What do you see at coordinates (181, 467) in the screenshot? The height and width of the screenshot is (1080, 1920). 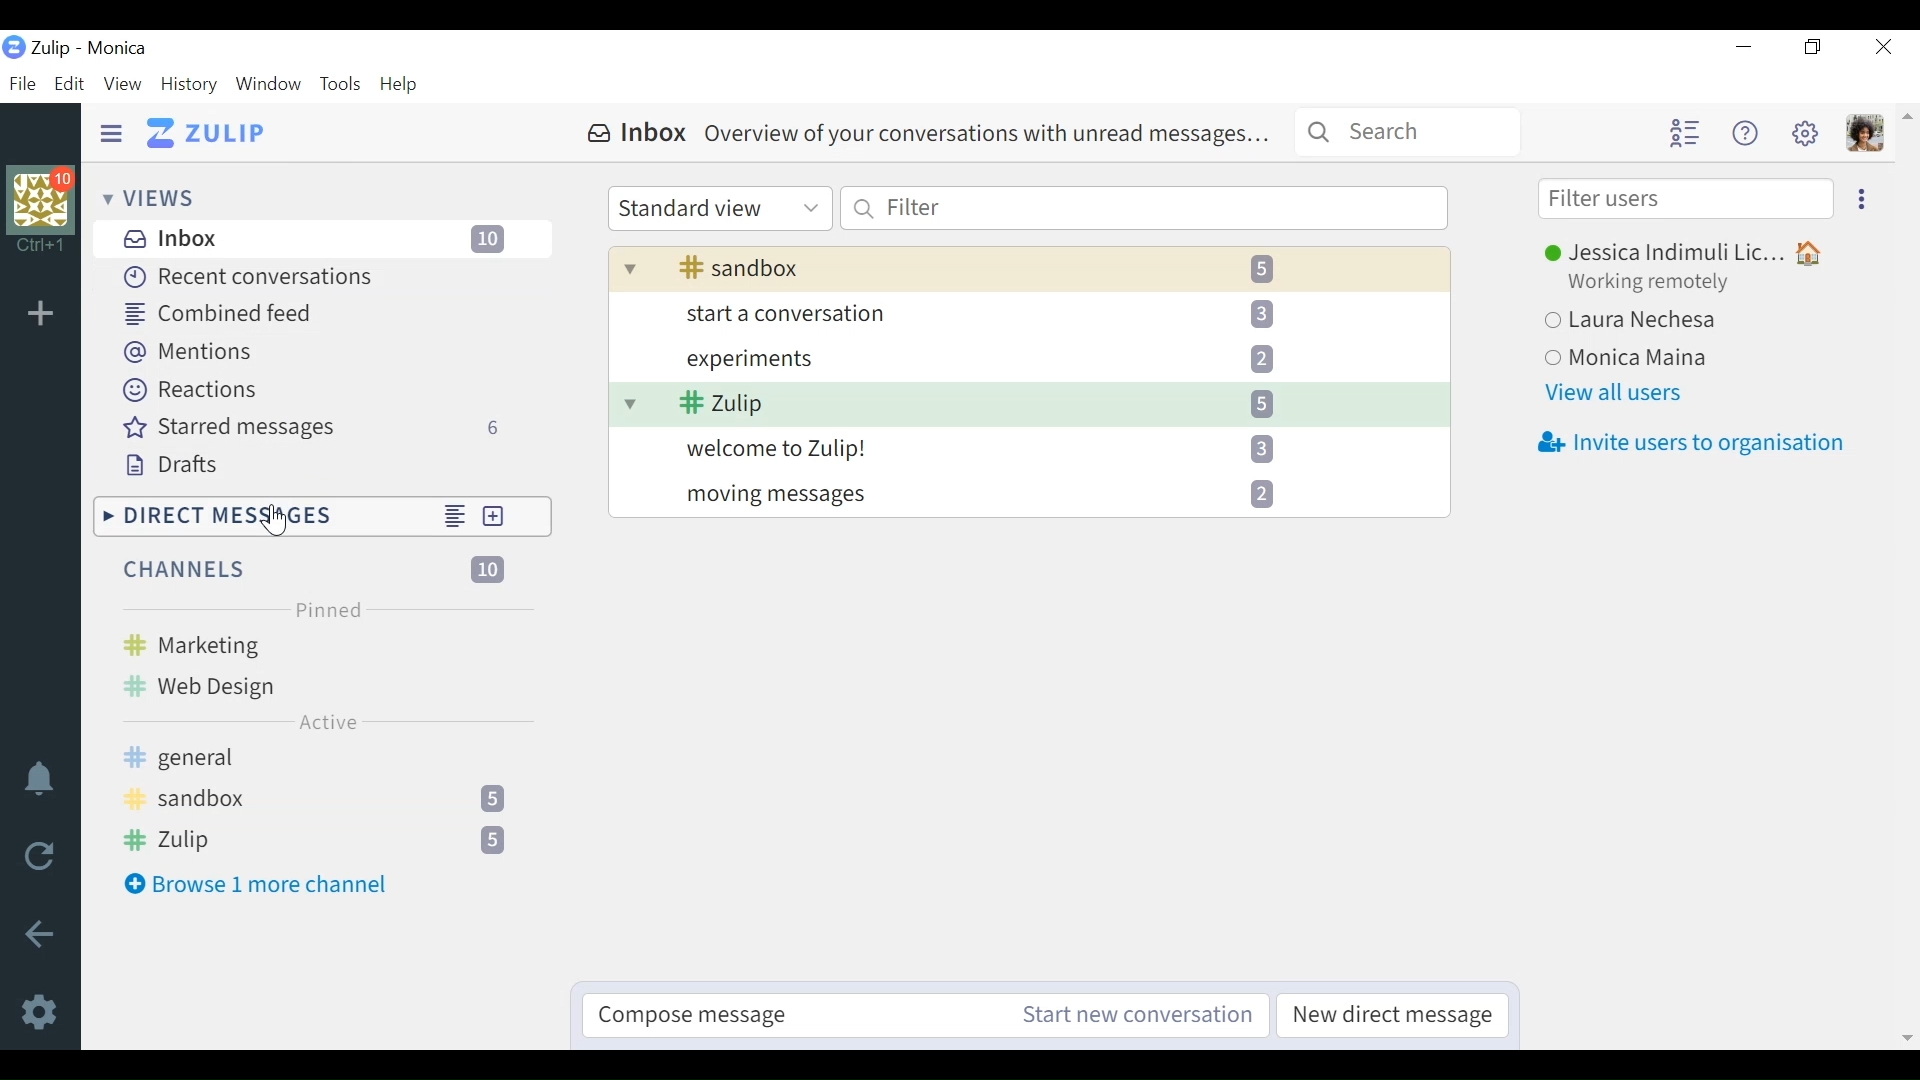 I see `Drafts` at bounding box center [181, 467].